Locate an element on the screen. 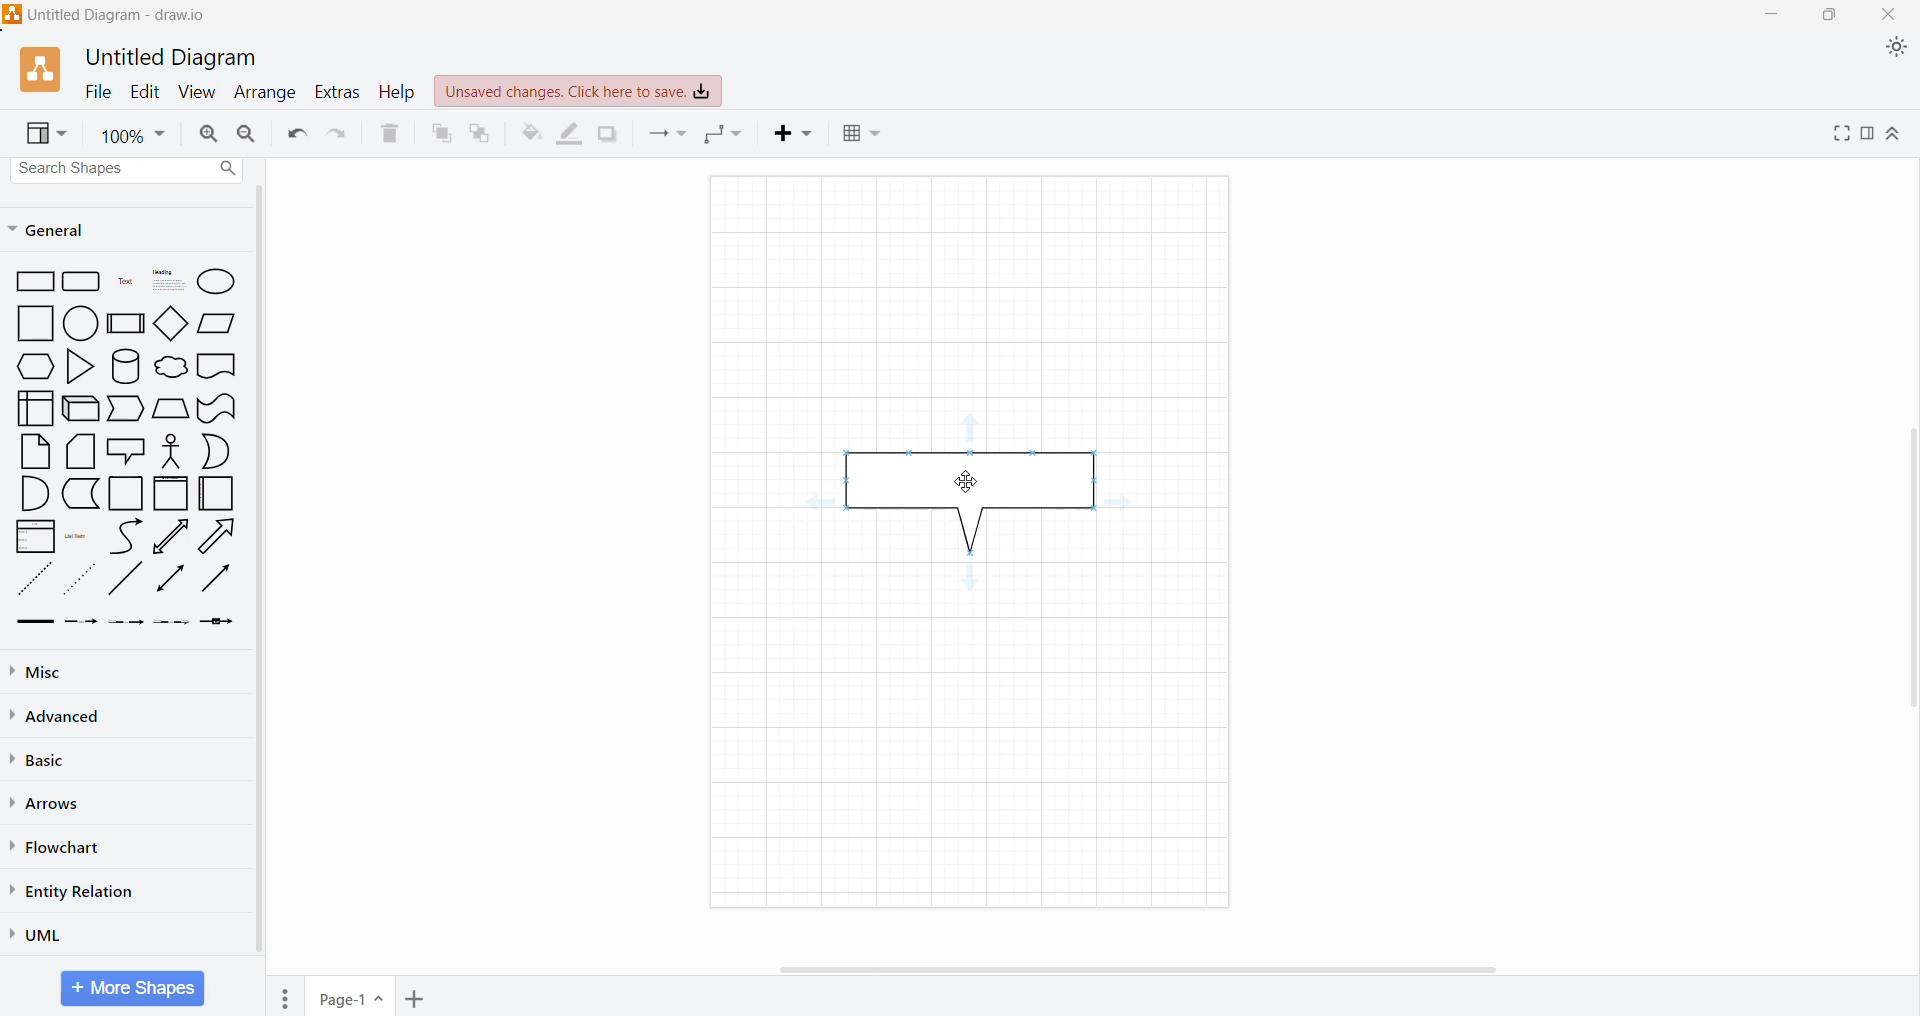  More Shapes is located at coordinates (132, 988).